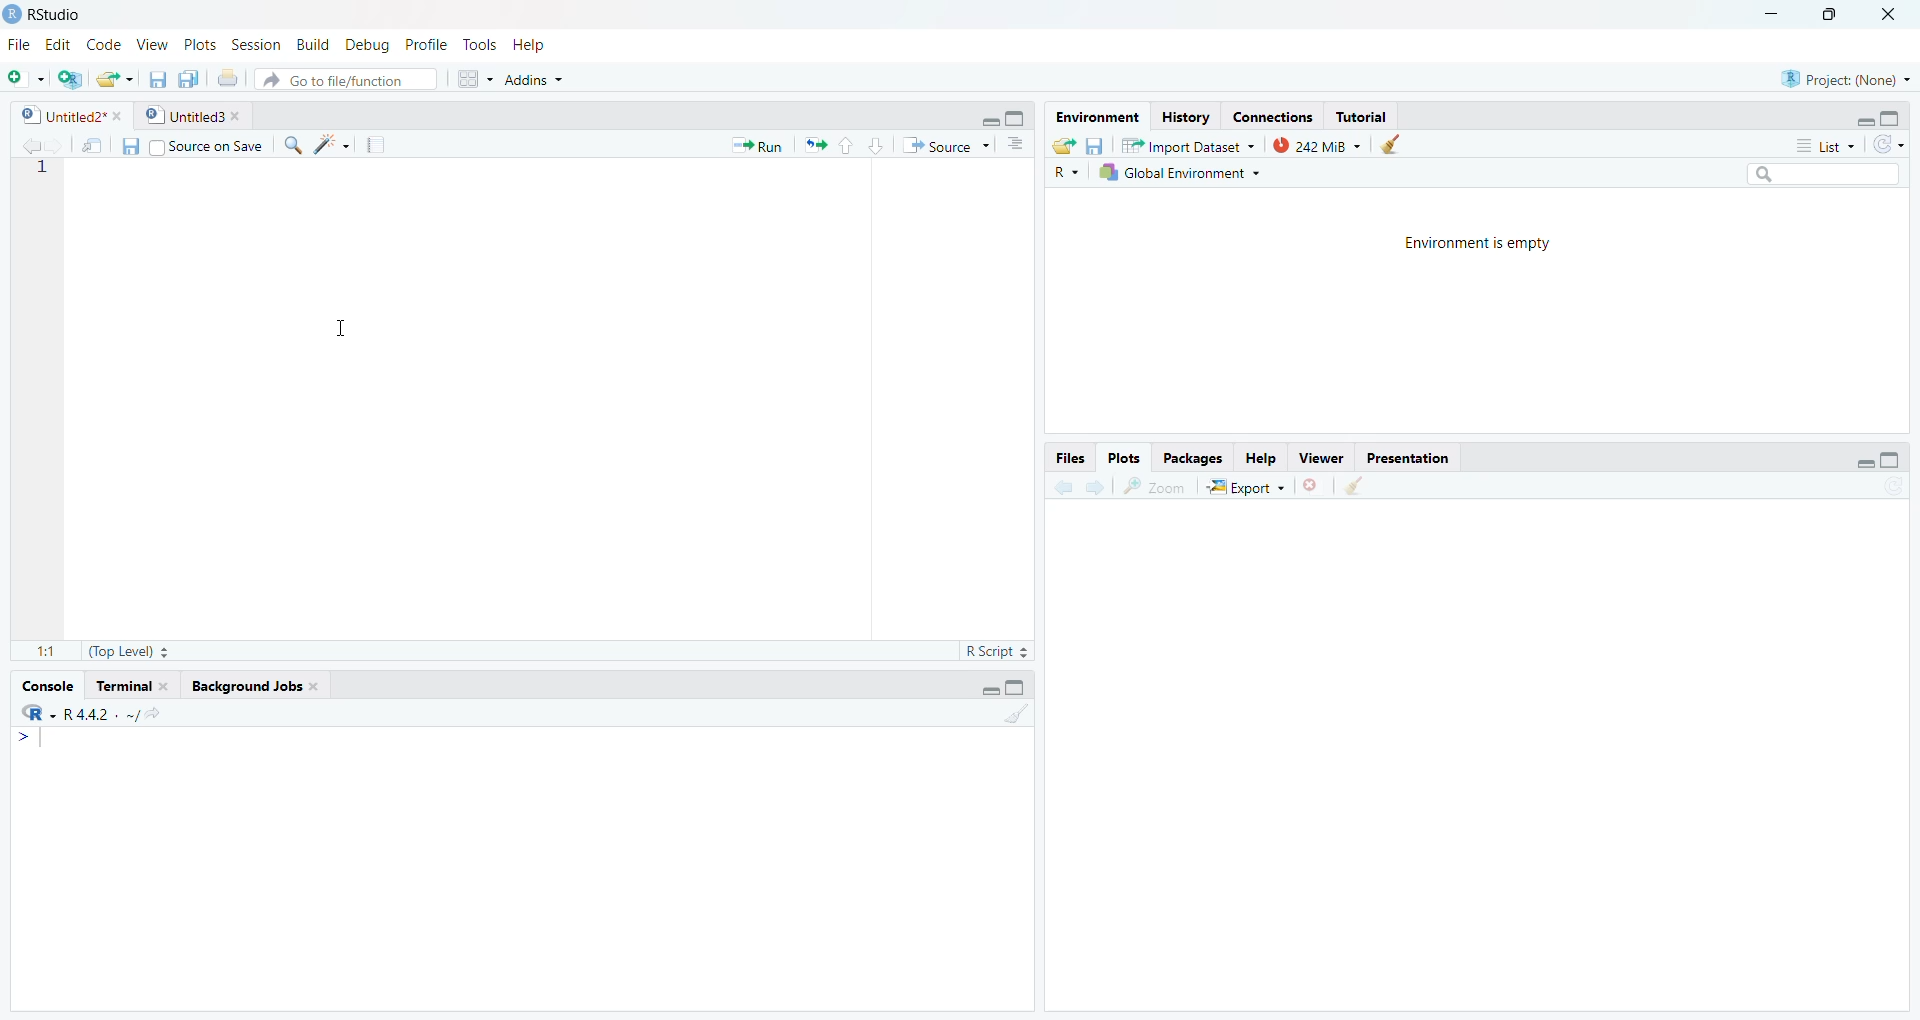 Image resolution: width=1920 pixels, height=1020 pixels. I want to click on compile report, so click(374, 145).